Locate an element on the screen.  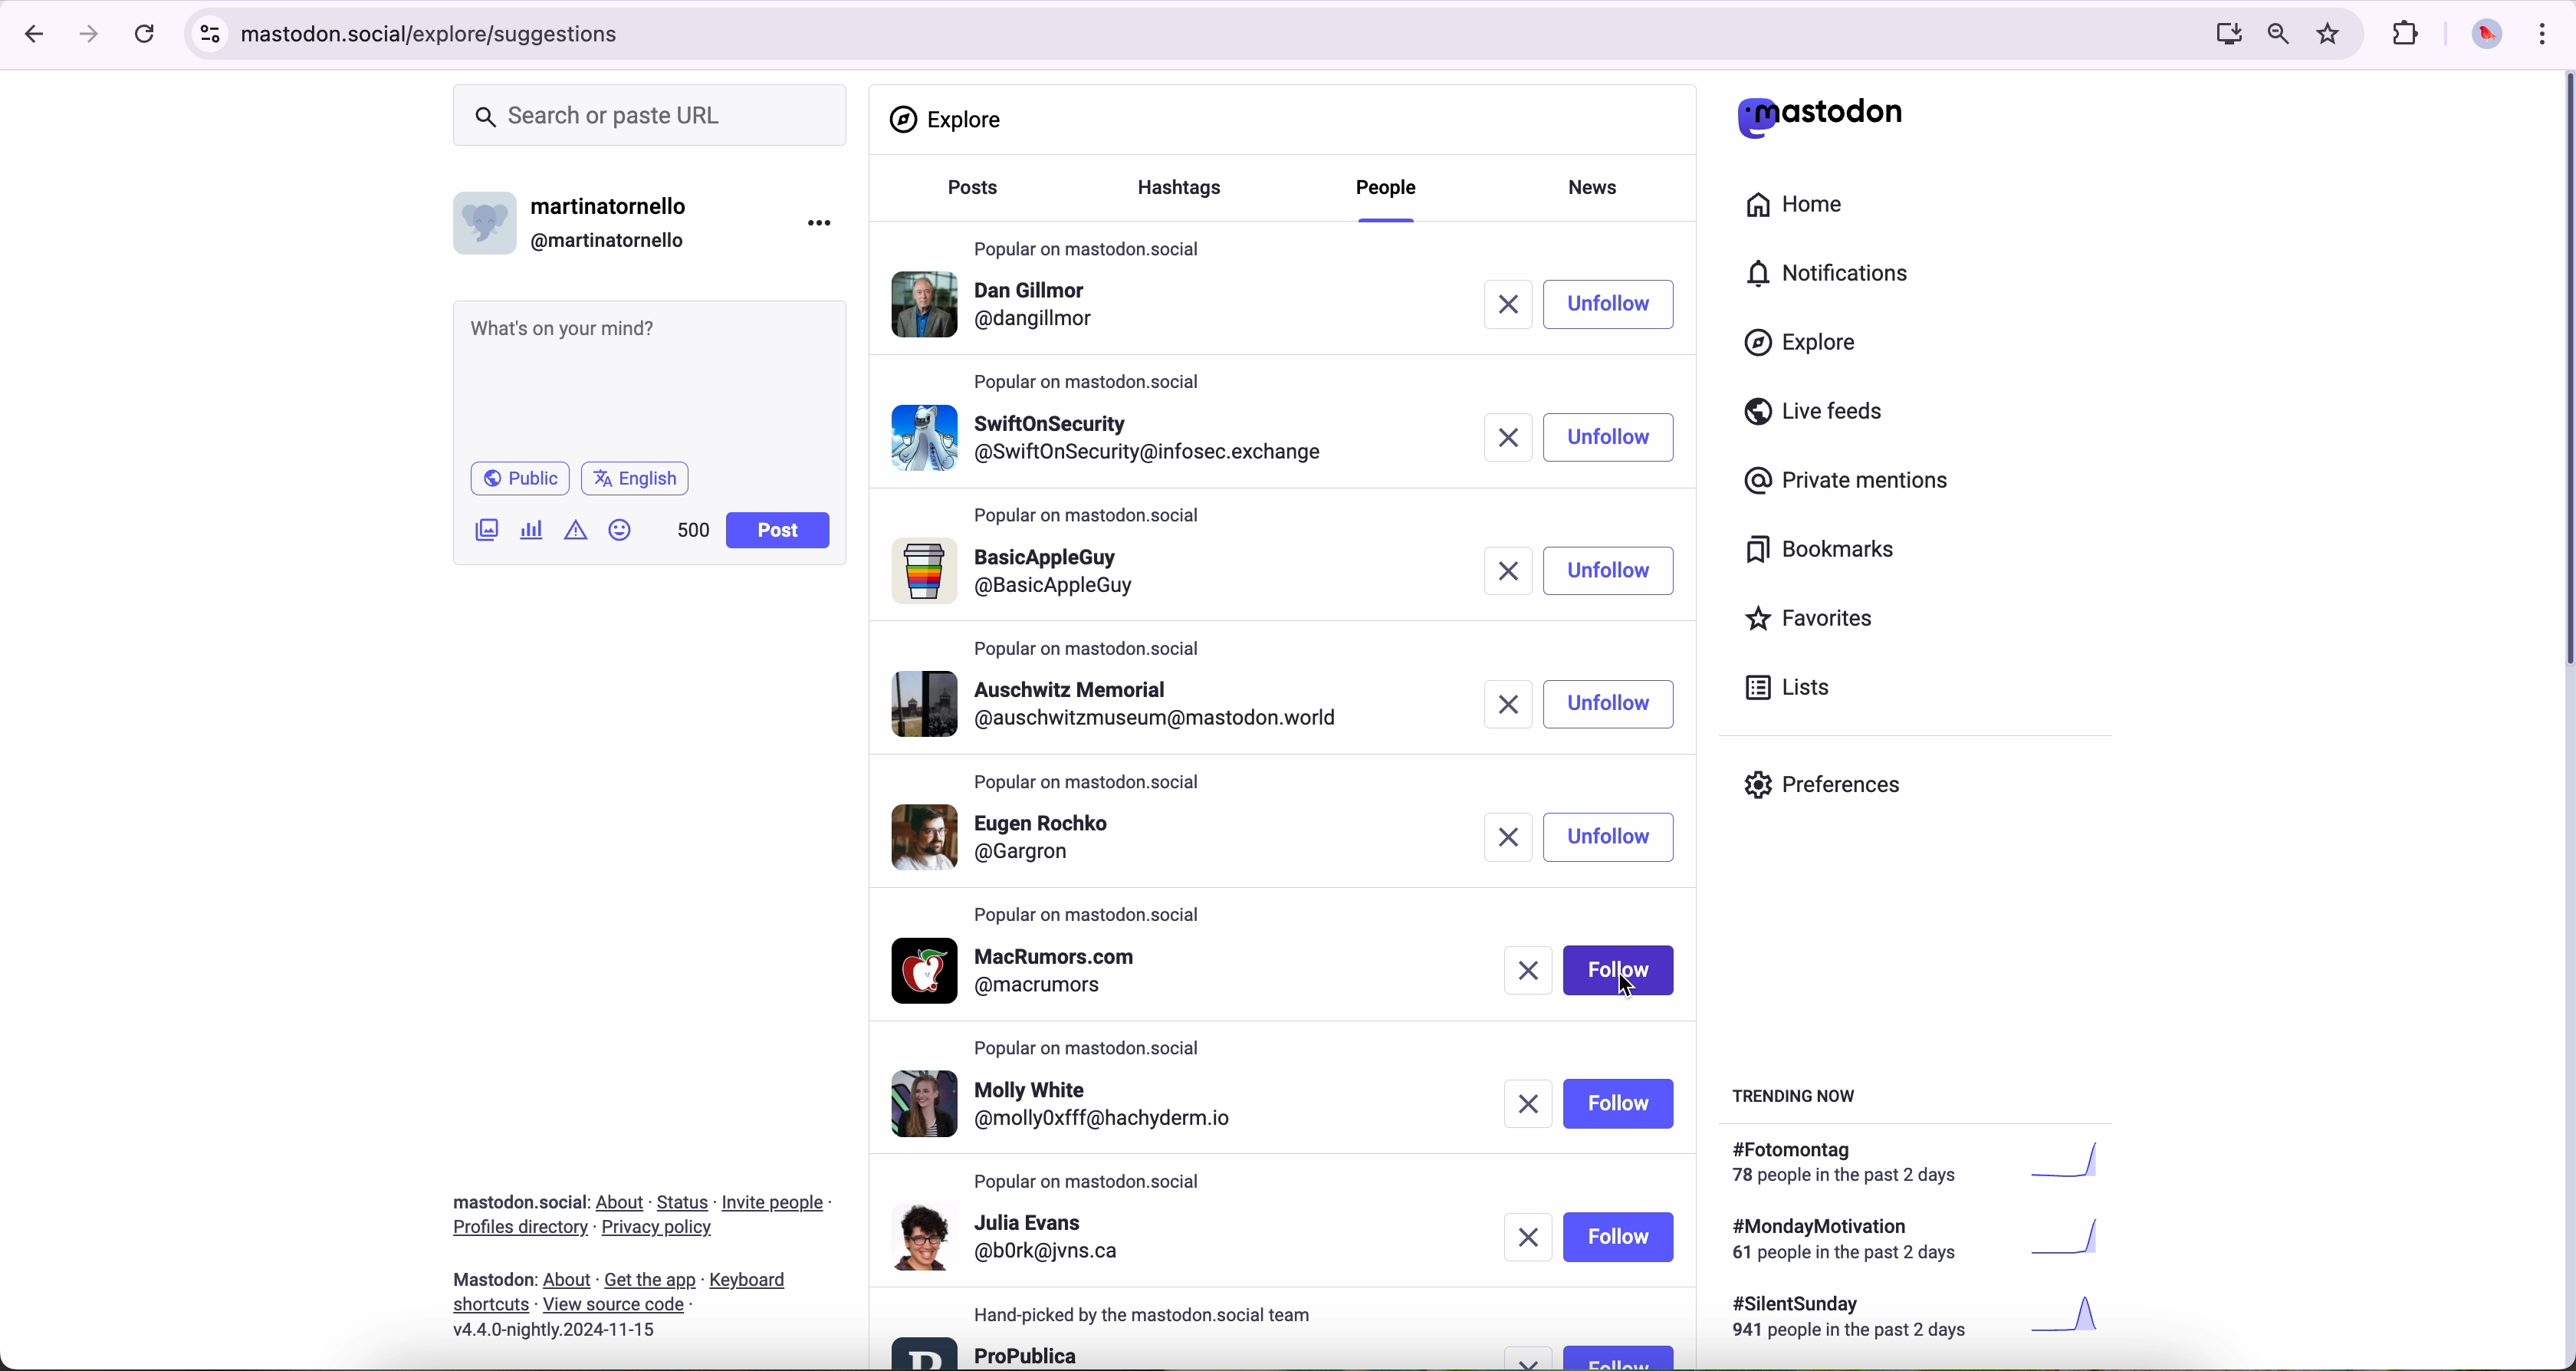
profile is located at coordinates (1114, 433).